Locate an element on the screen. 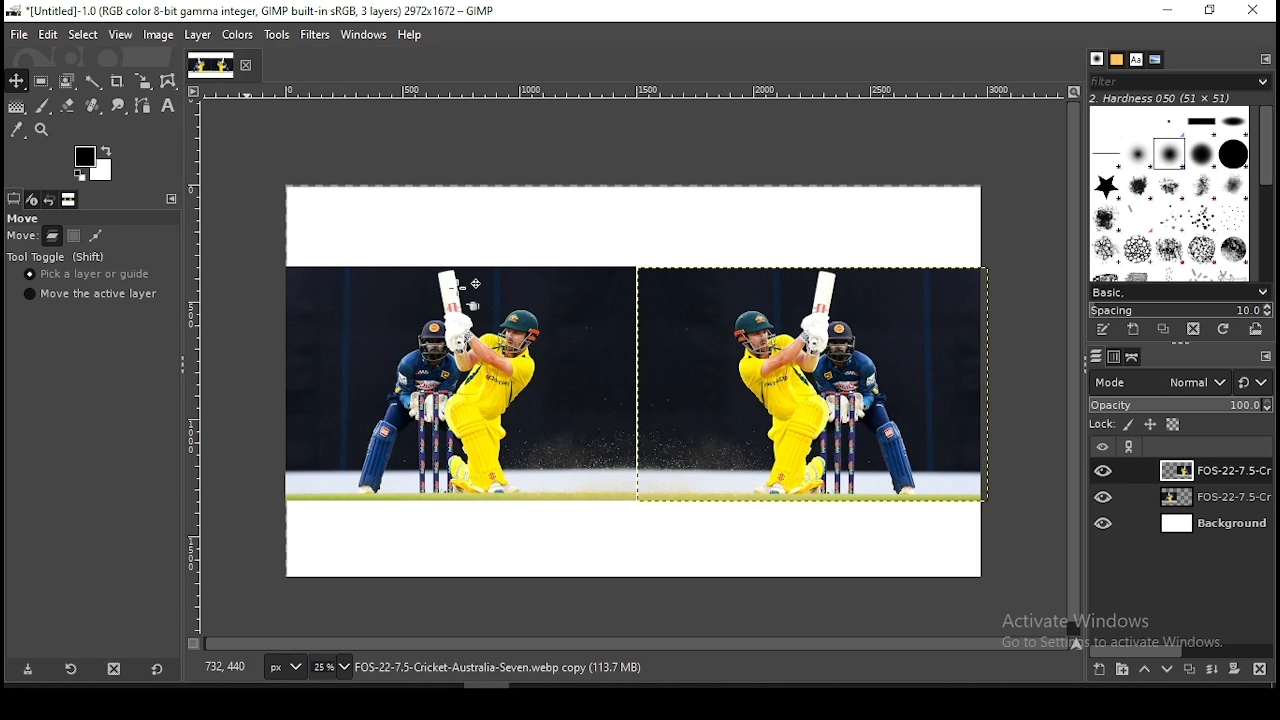  icon and file name is located at coordinates (248, 12).